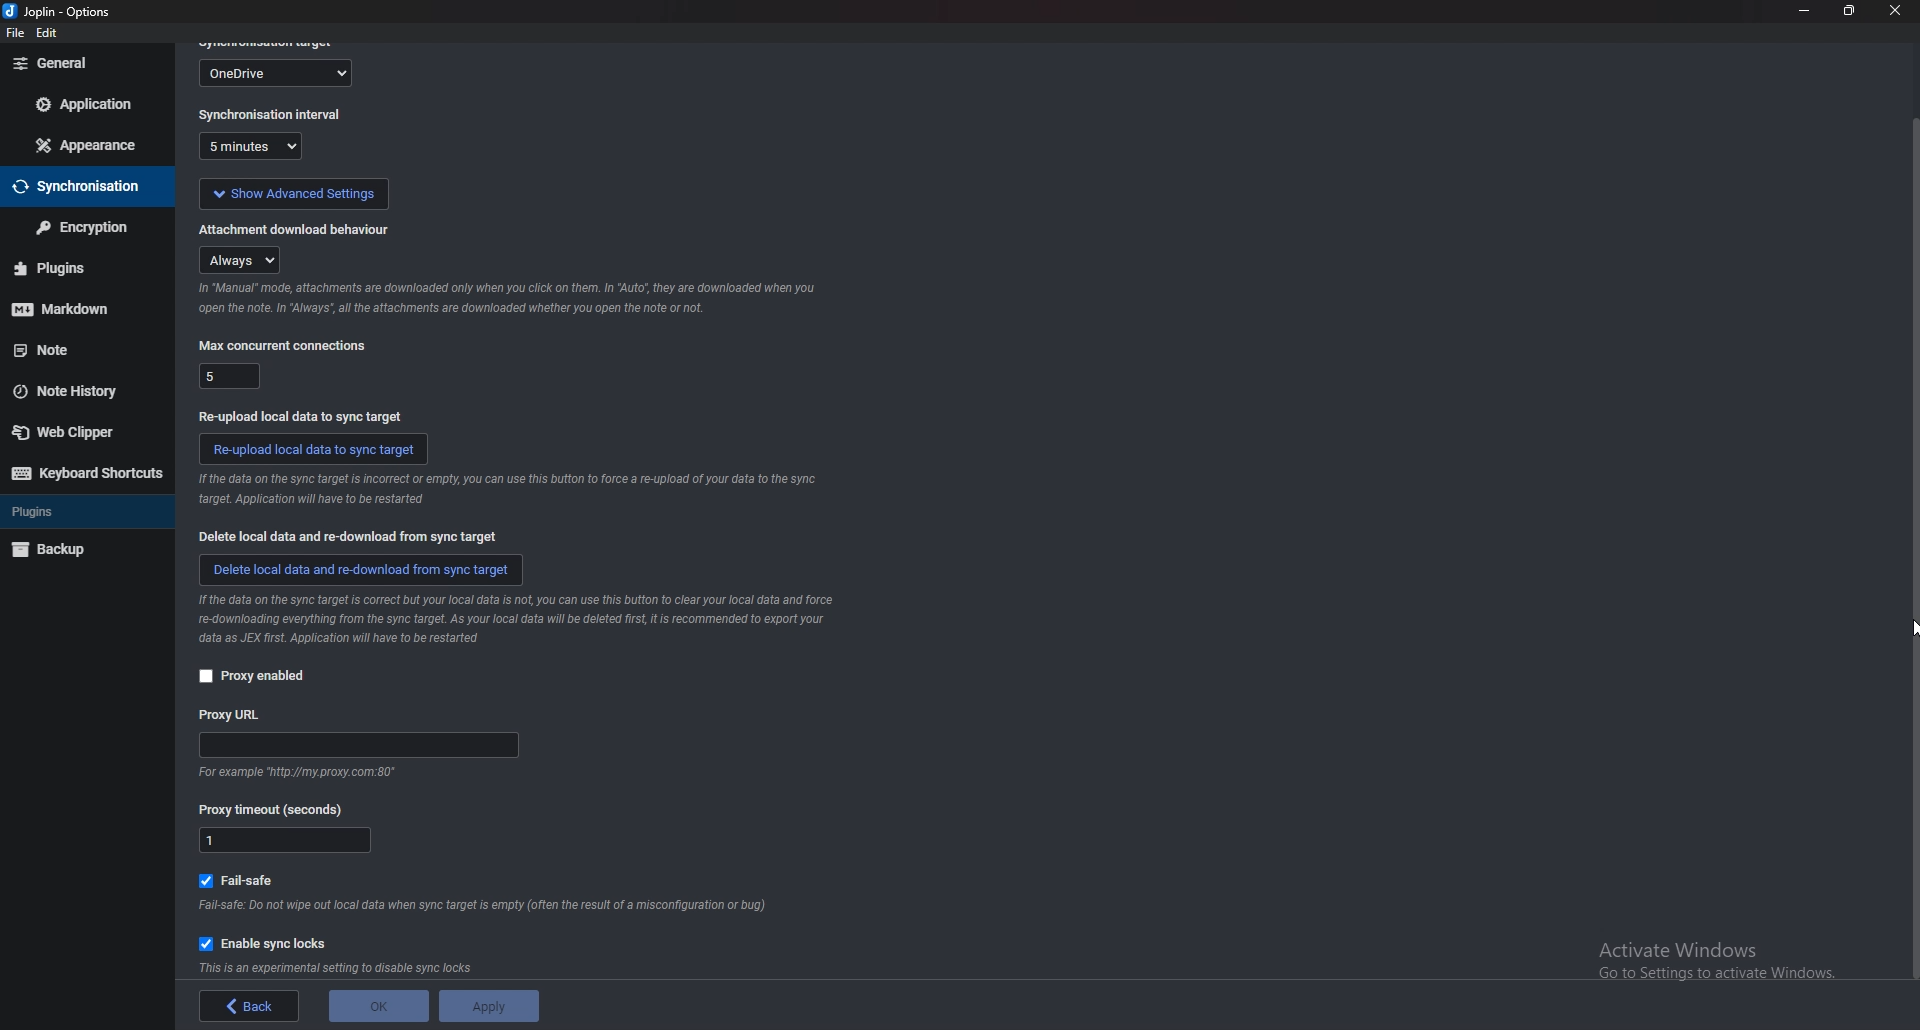 The height and width of the screenshot is (1030, 1920). What do you see at coordinates (279, 809) in the screenshot?
I see `proxy timeout` at bounding box center [279, 809].